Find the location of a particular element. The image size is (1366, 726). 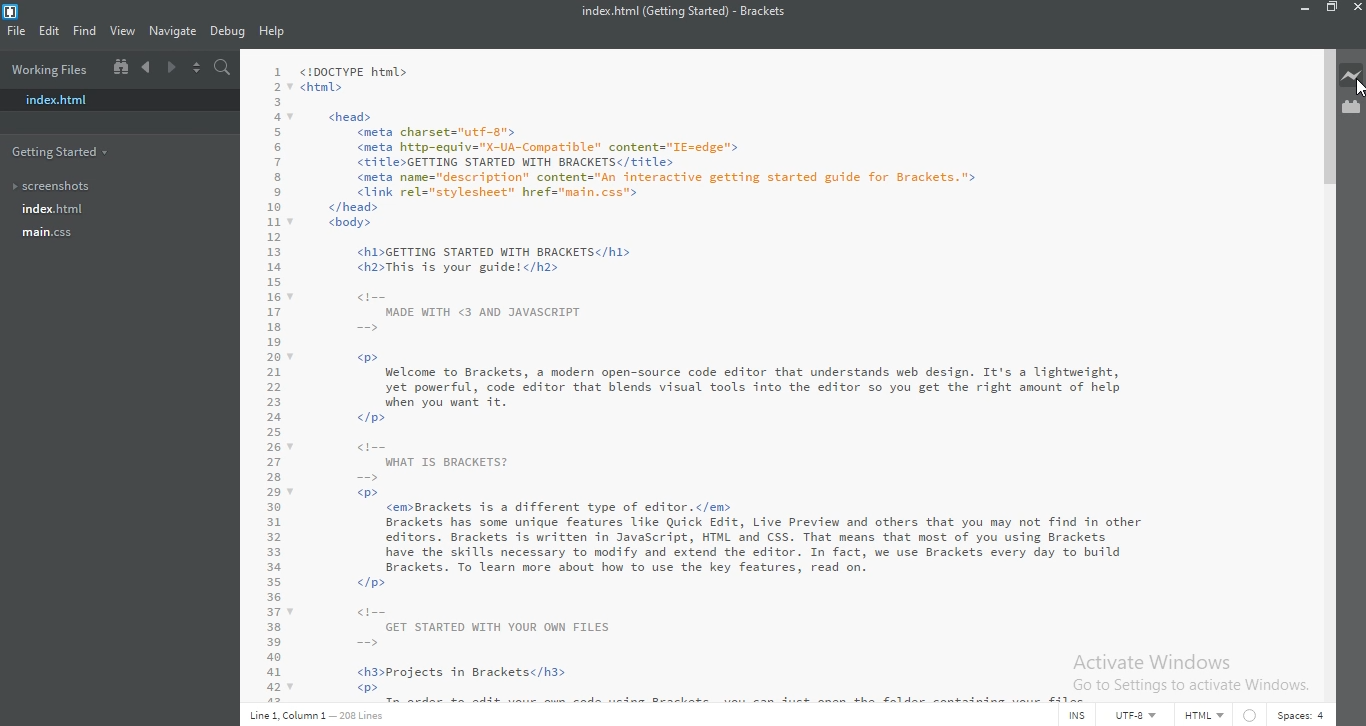

INS is located at coordinates (1073, 717).